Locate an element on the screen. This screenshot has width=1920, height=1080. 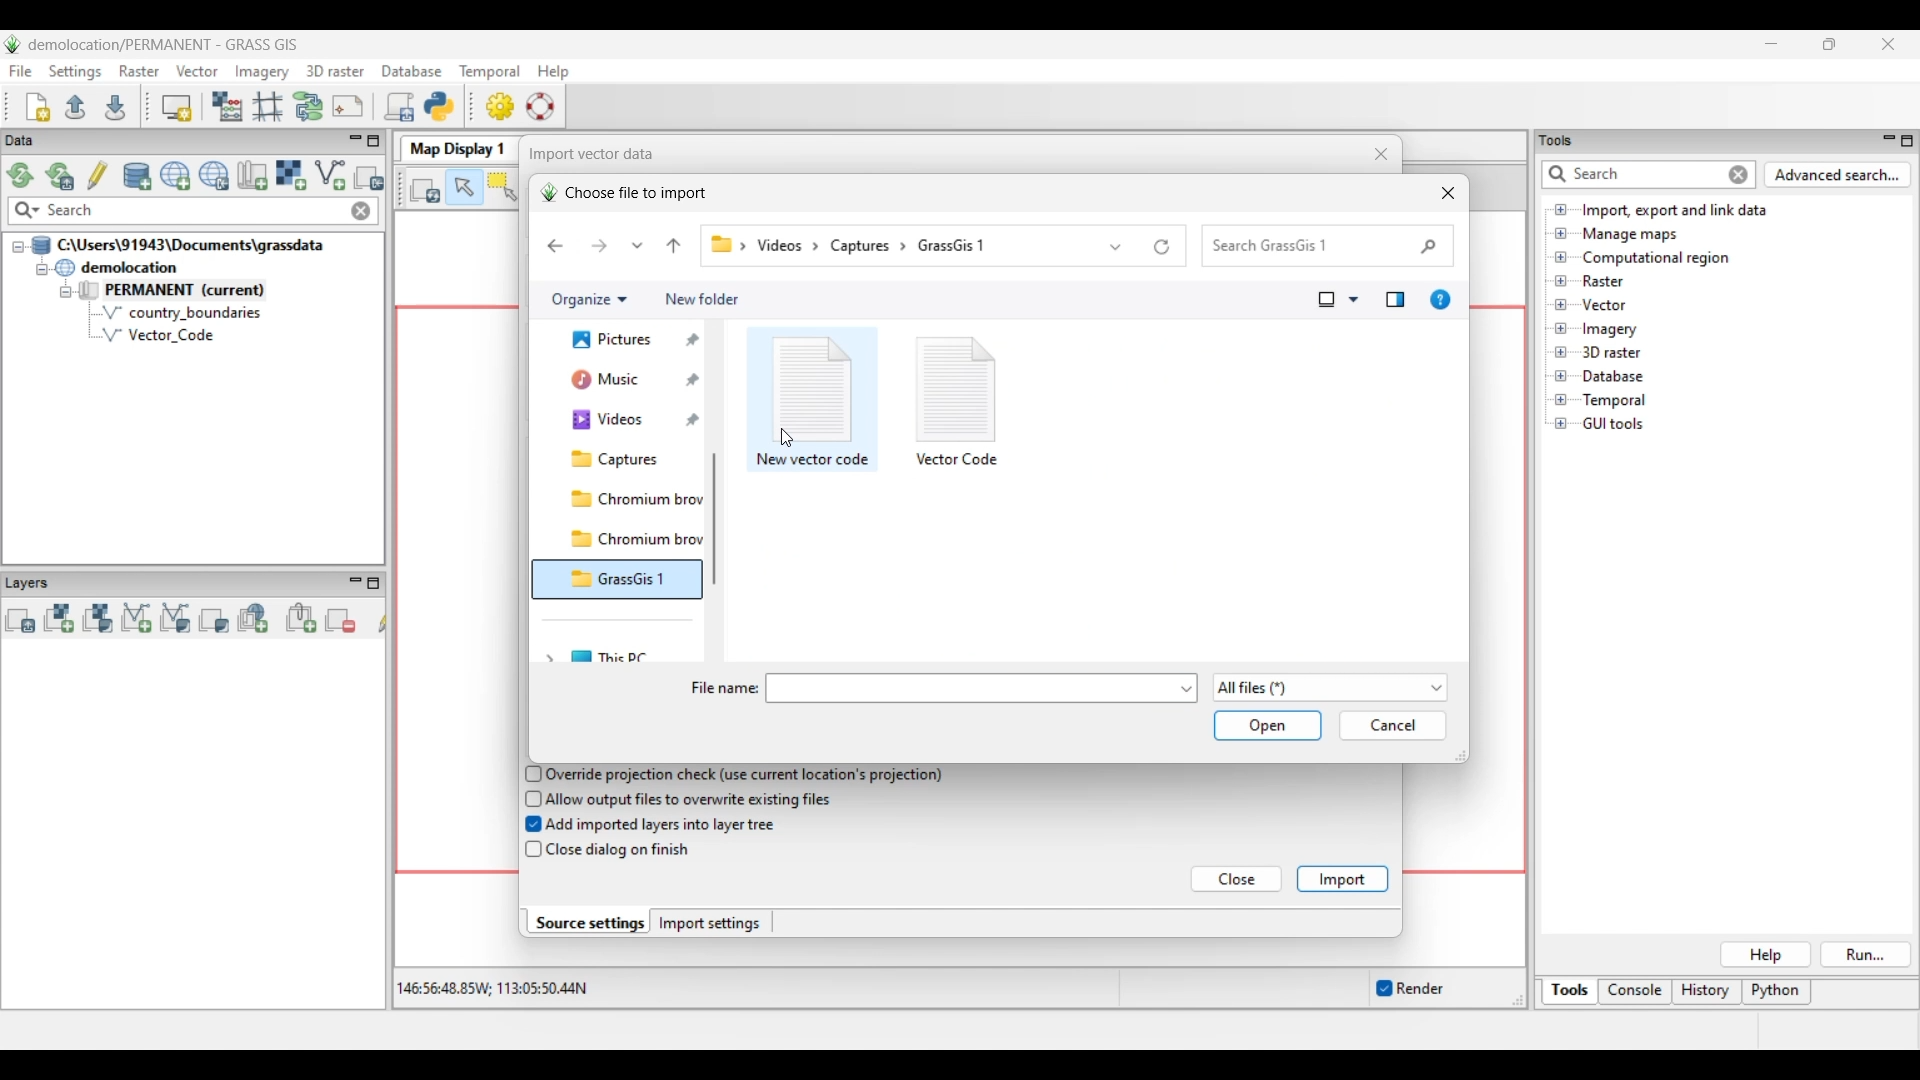
Double click to see files under Computational region is located at coordinates (1656, 258).